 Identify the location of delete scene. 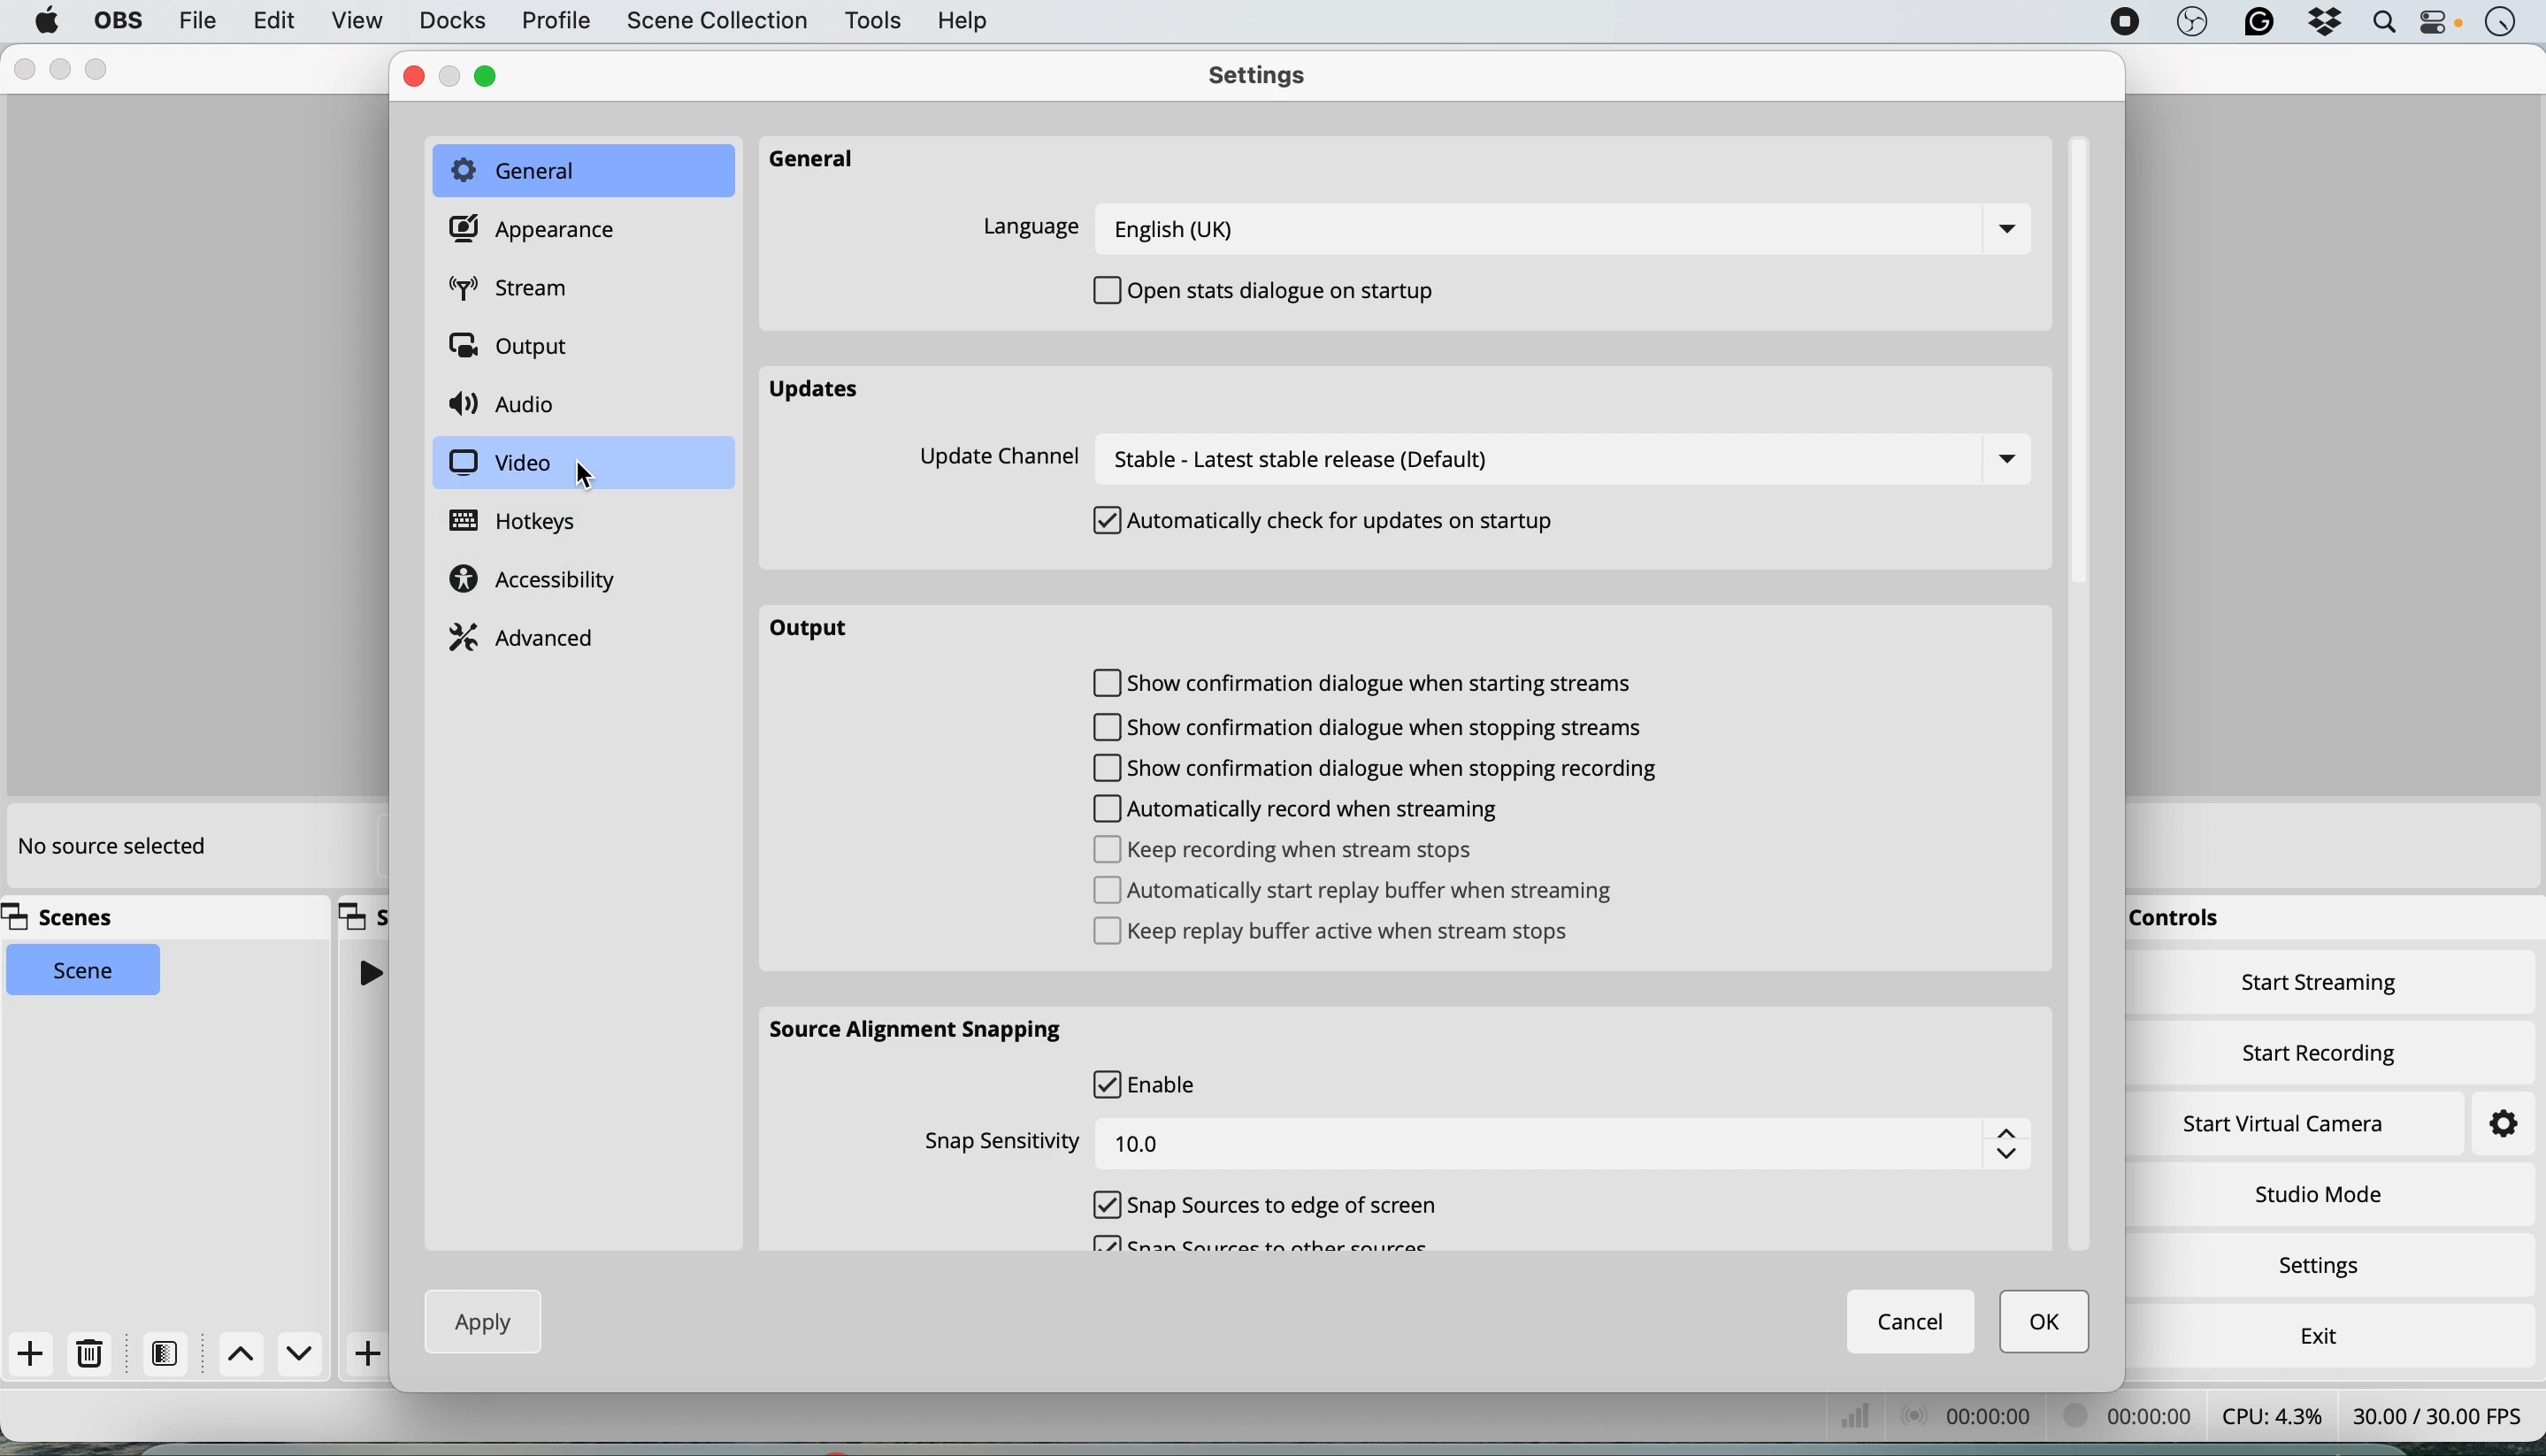
(91, 1354).